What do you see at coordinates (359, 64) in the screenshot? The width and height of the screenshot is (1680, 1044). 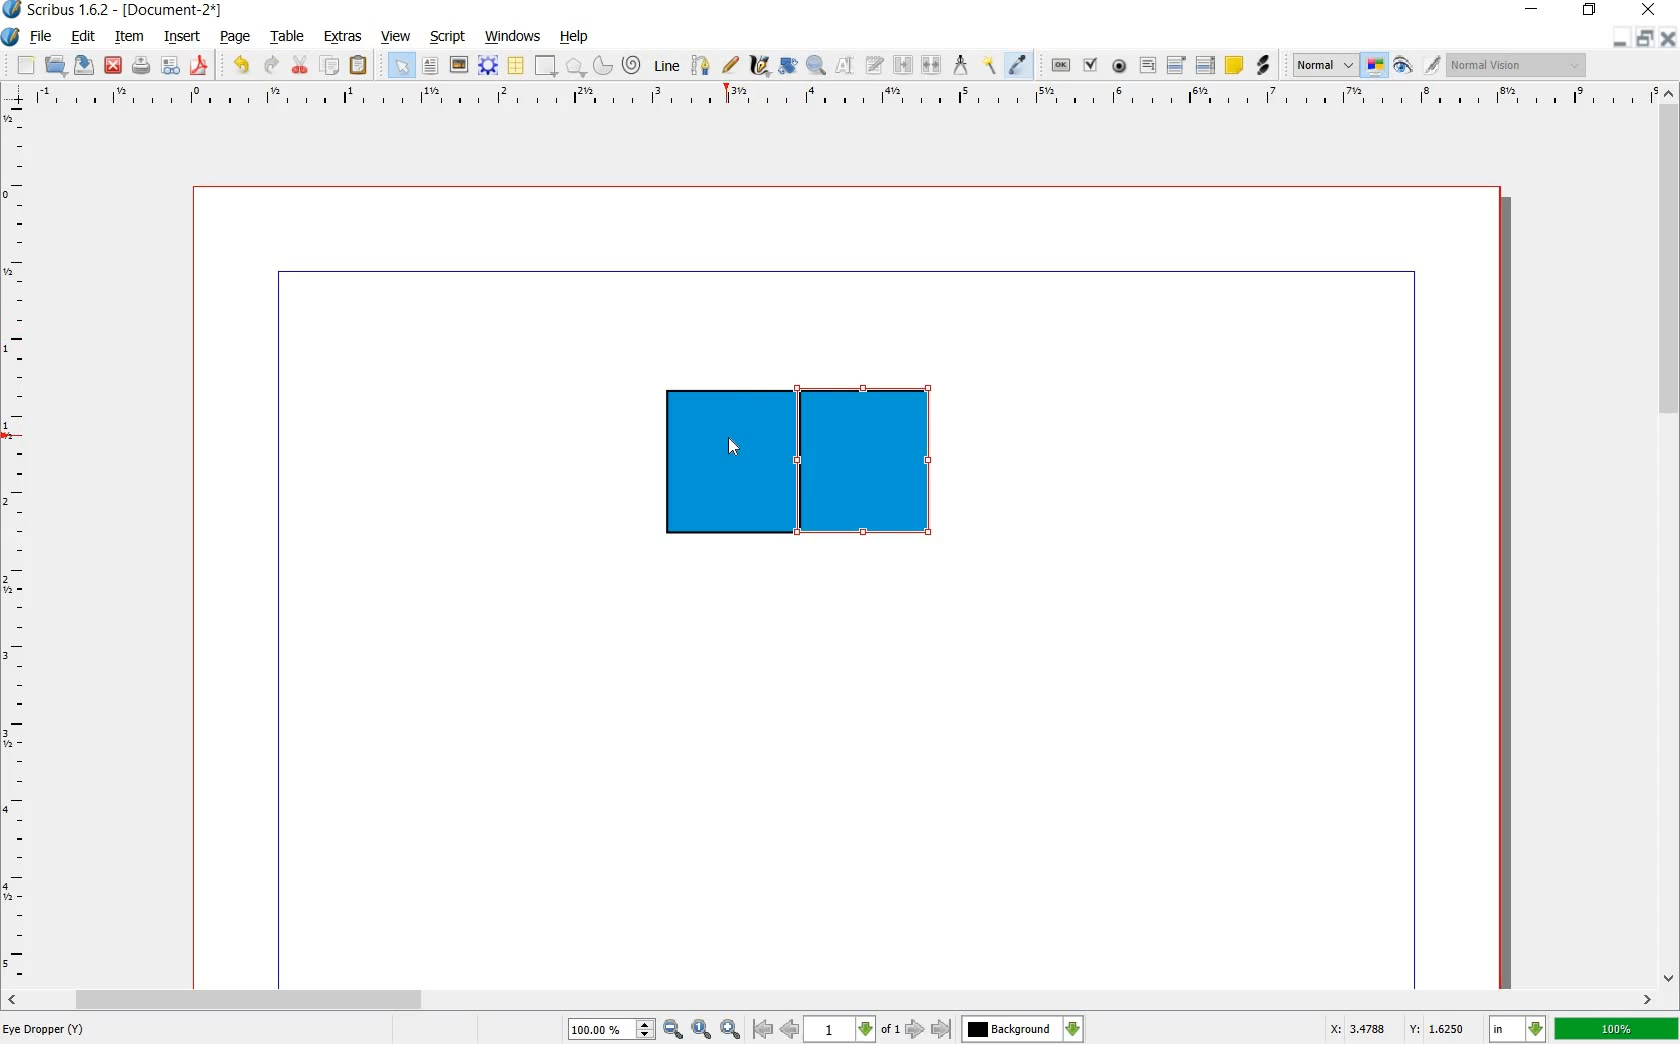 I see `paste` at bounding box center [359, 64].